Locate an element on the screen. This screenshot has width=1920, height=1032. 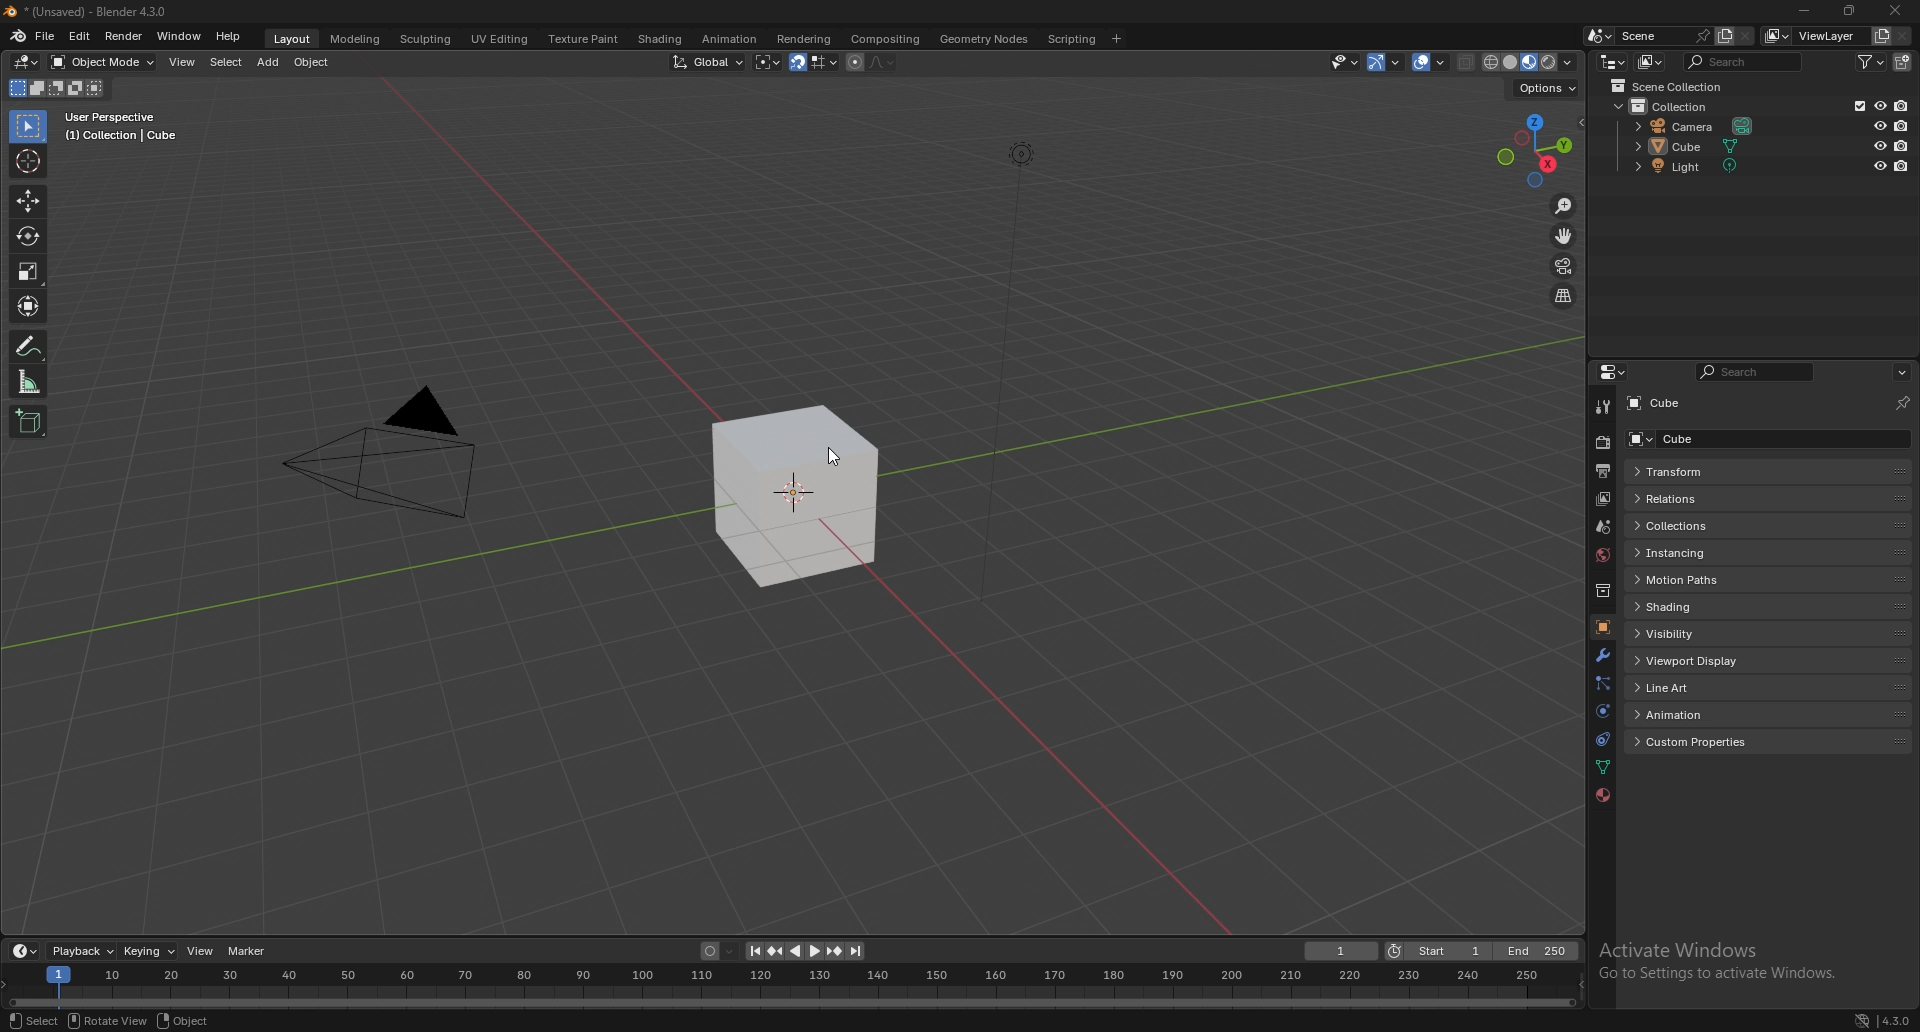
overlays is located at coordinates (1432, 63).